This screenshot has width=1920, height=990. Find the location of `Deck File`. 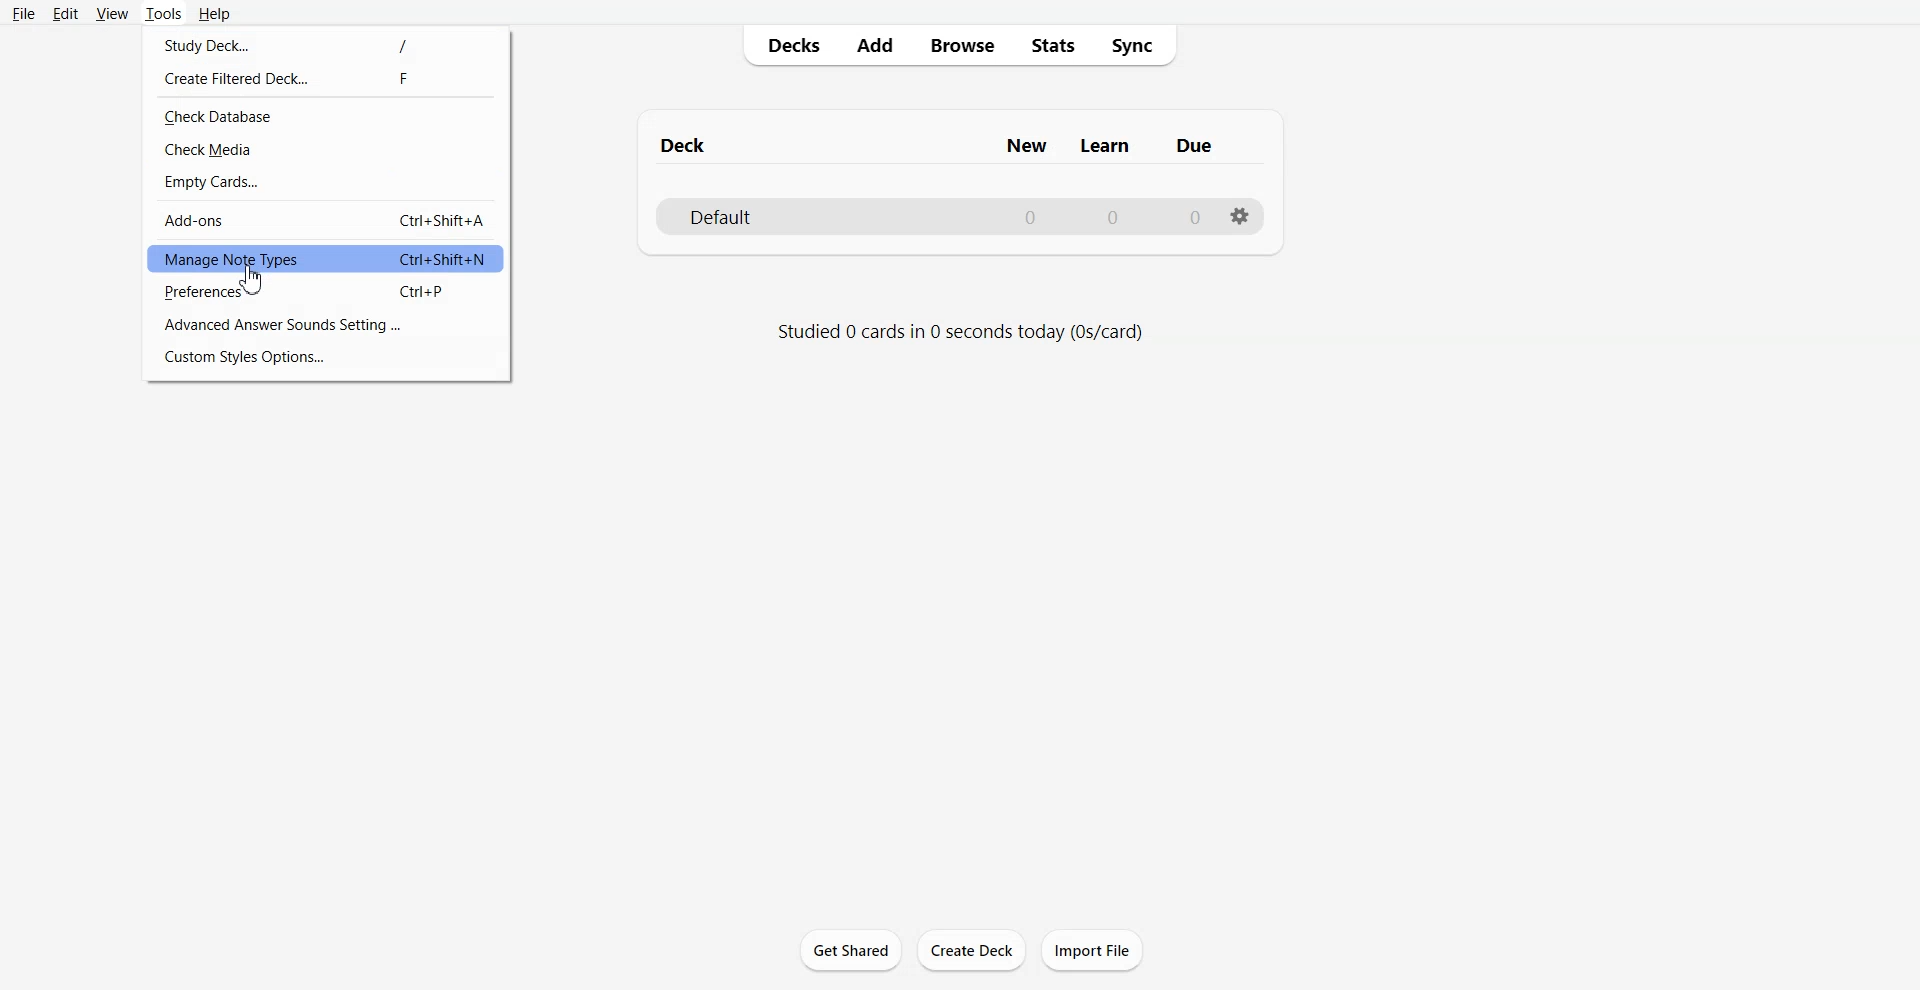

Deck File is located at coordinates (958, 215).